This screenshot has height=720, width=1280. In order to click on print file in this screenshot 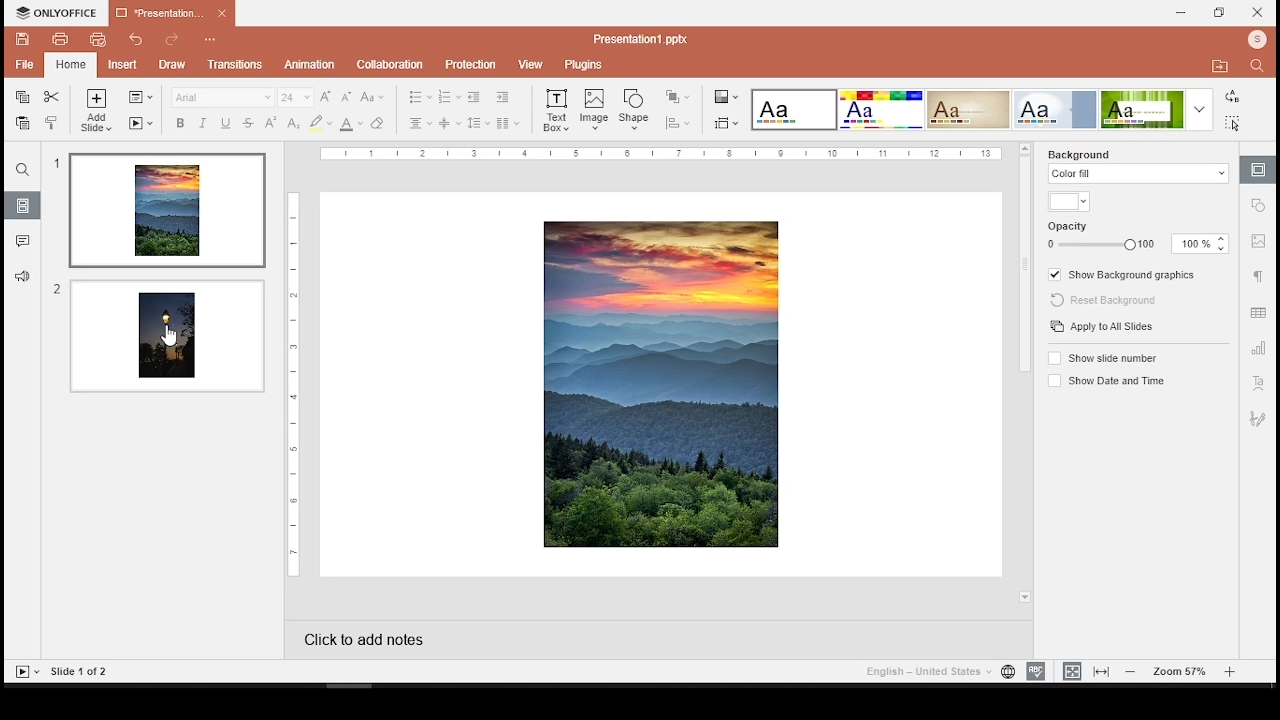, I will do `click(60, 40)`.